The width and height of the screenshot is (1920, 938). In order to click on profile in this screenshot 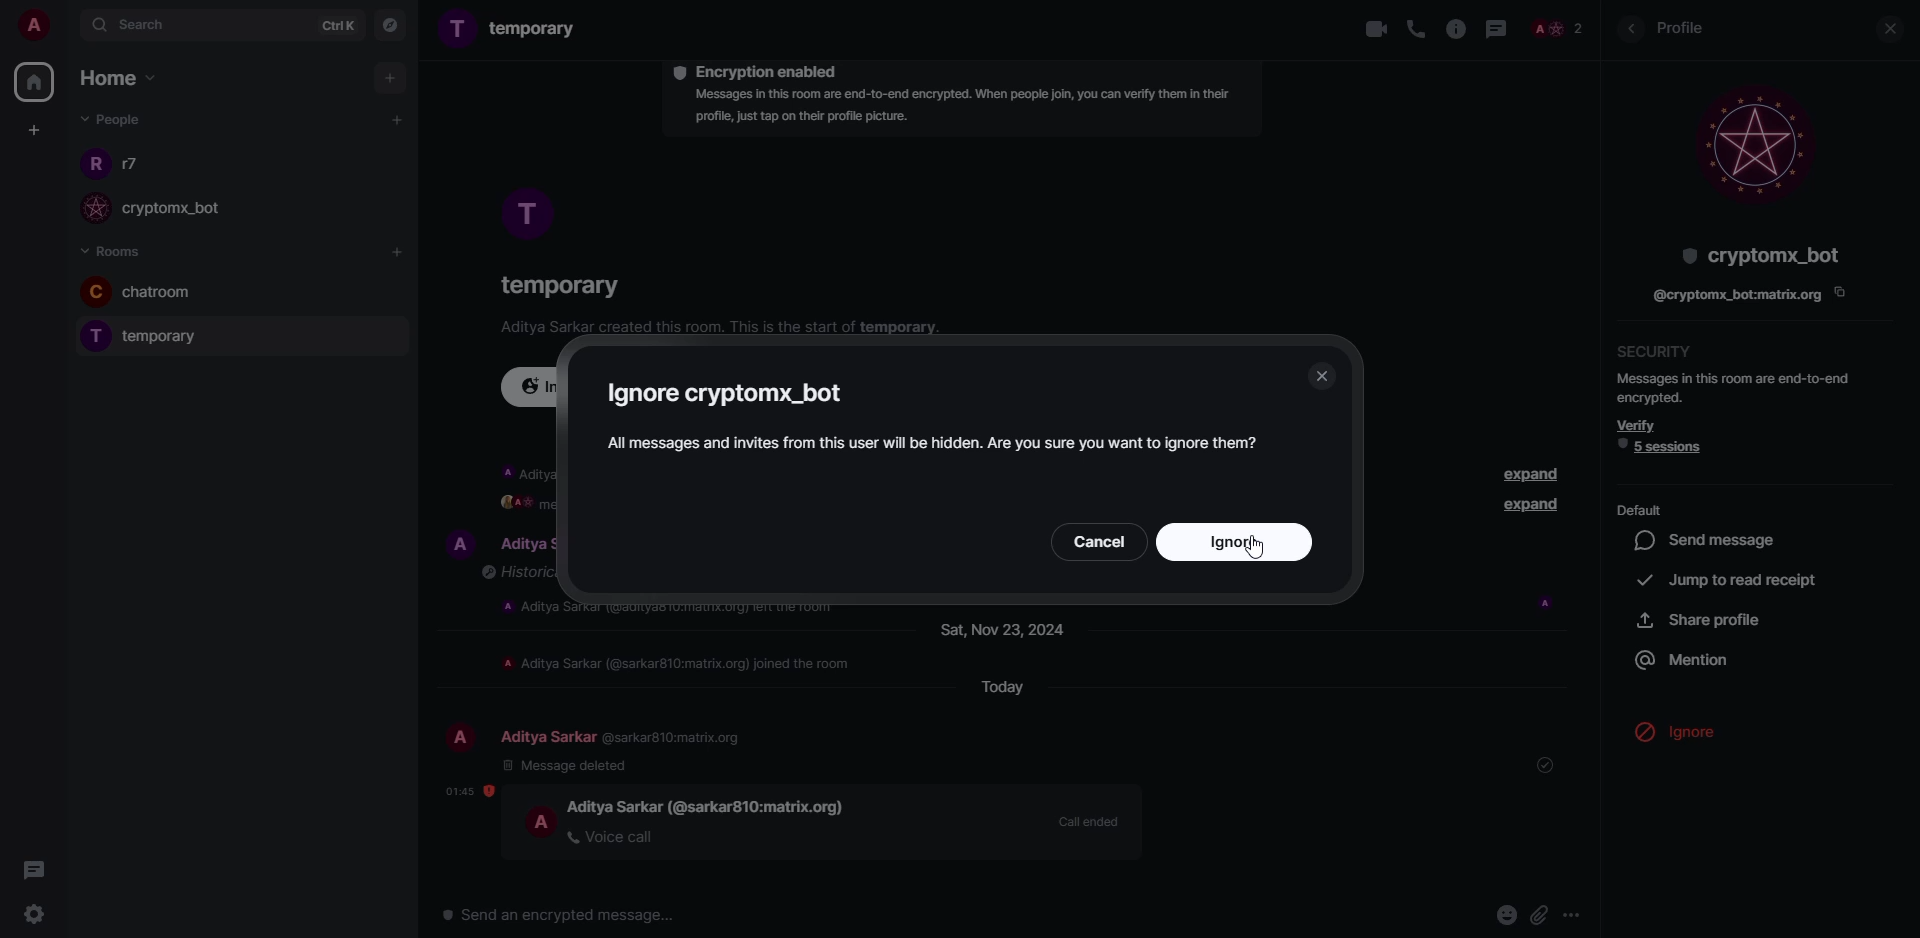, I will do `click(91, 168)`.